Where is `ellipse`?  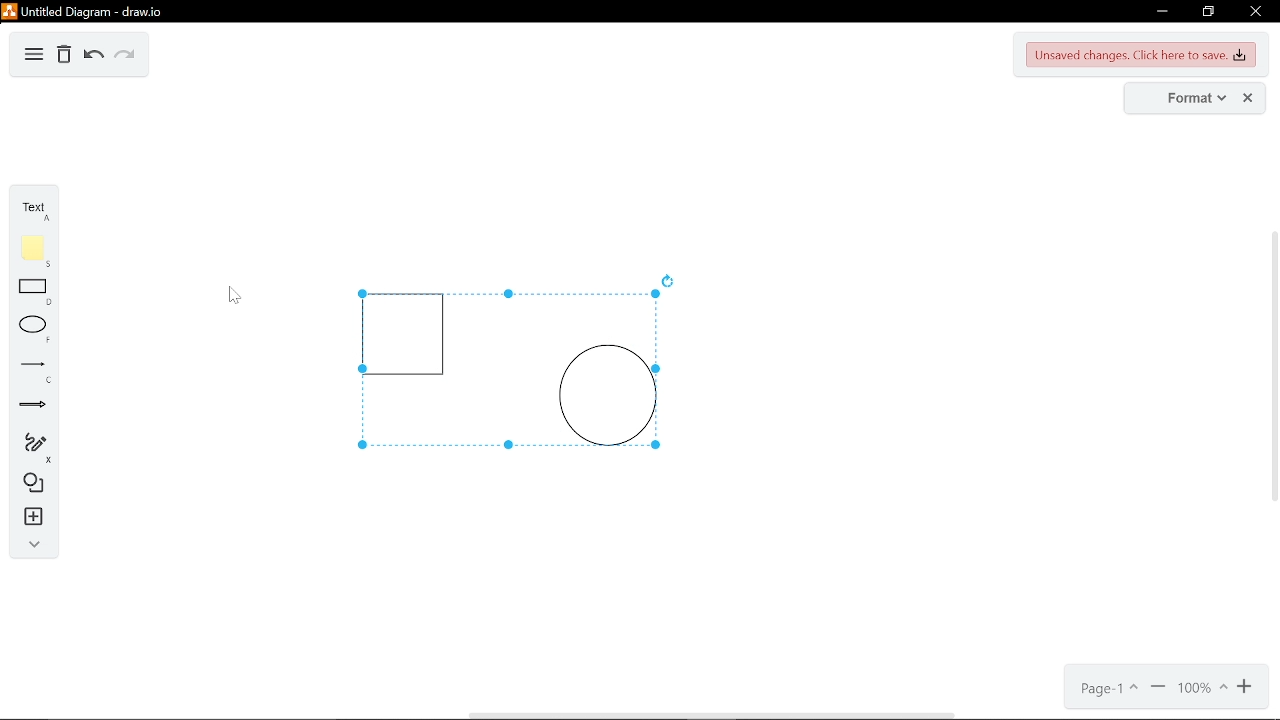 ellipse is located at coordinates (30, 332).